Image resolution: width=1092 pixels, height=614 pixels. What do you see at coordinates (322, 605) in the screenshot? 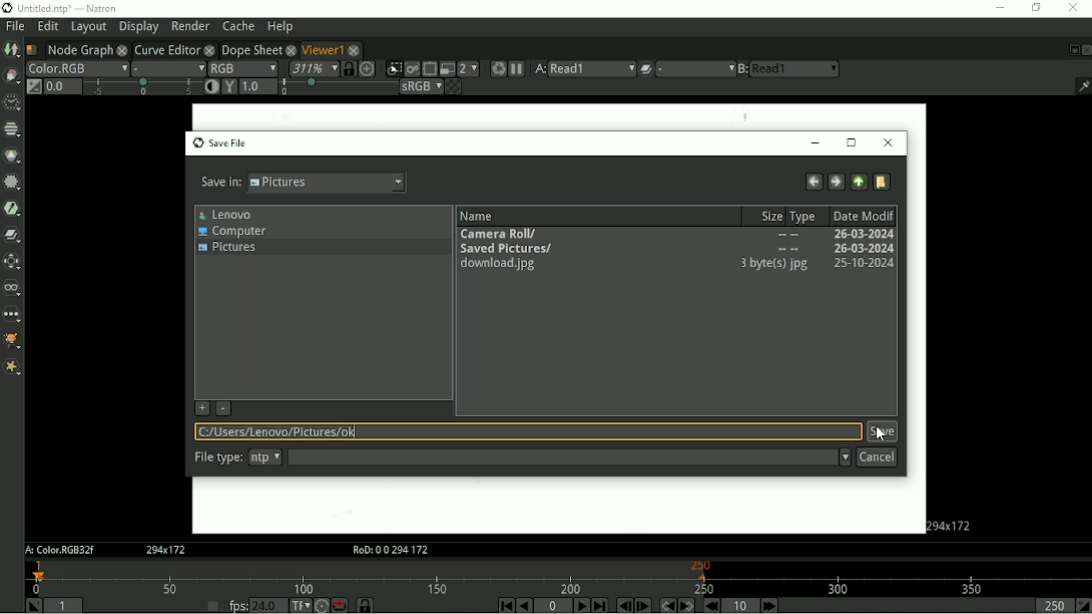
I see `Turbo mode` at bounding box center [322, 605].